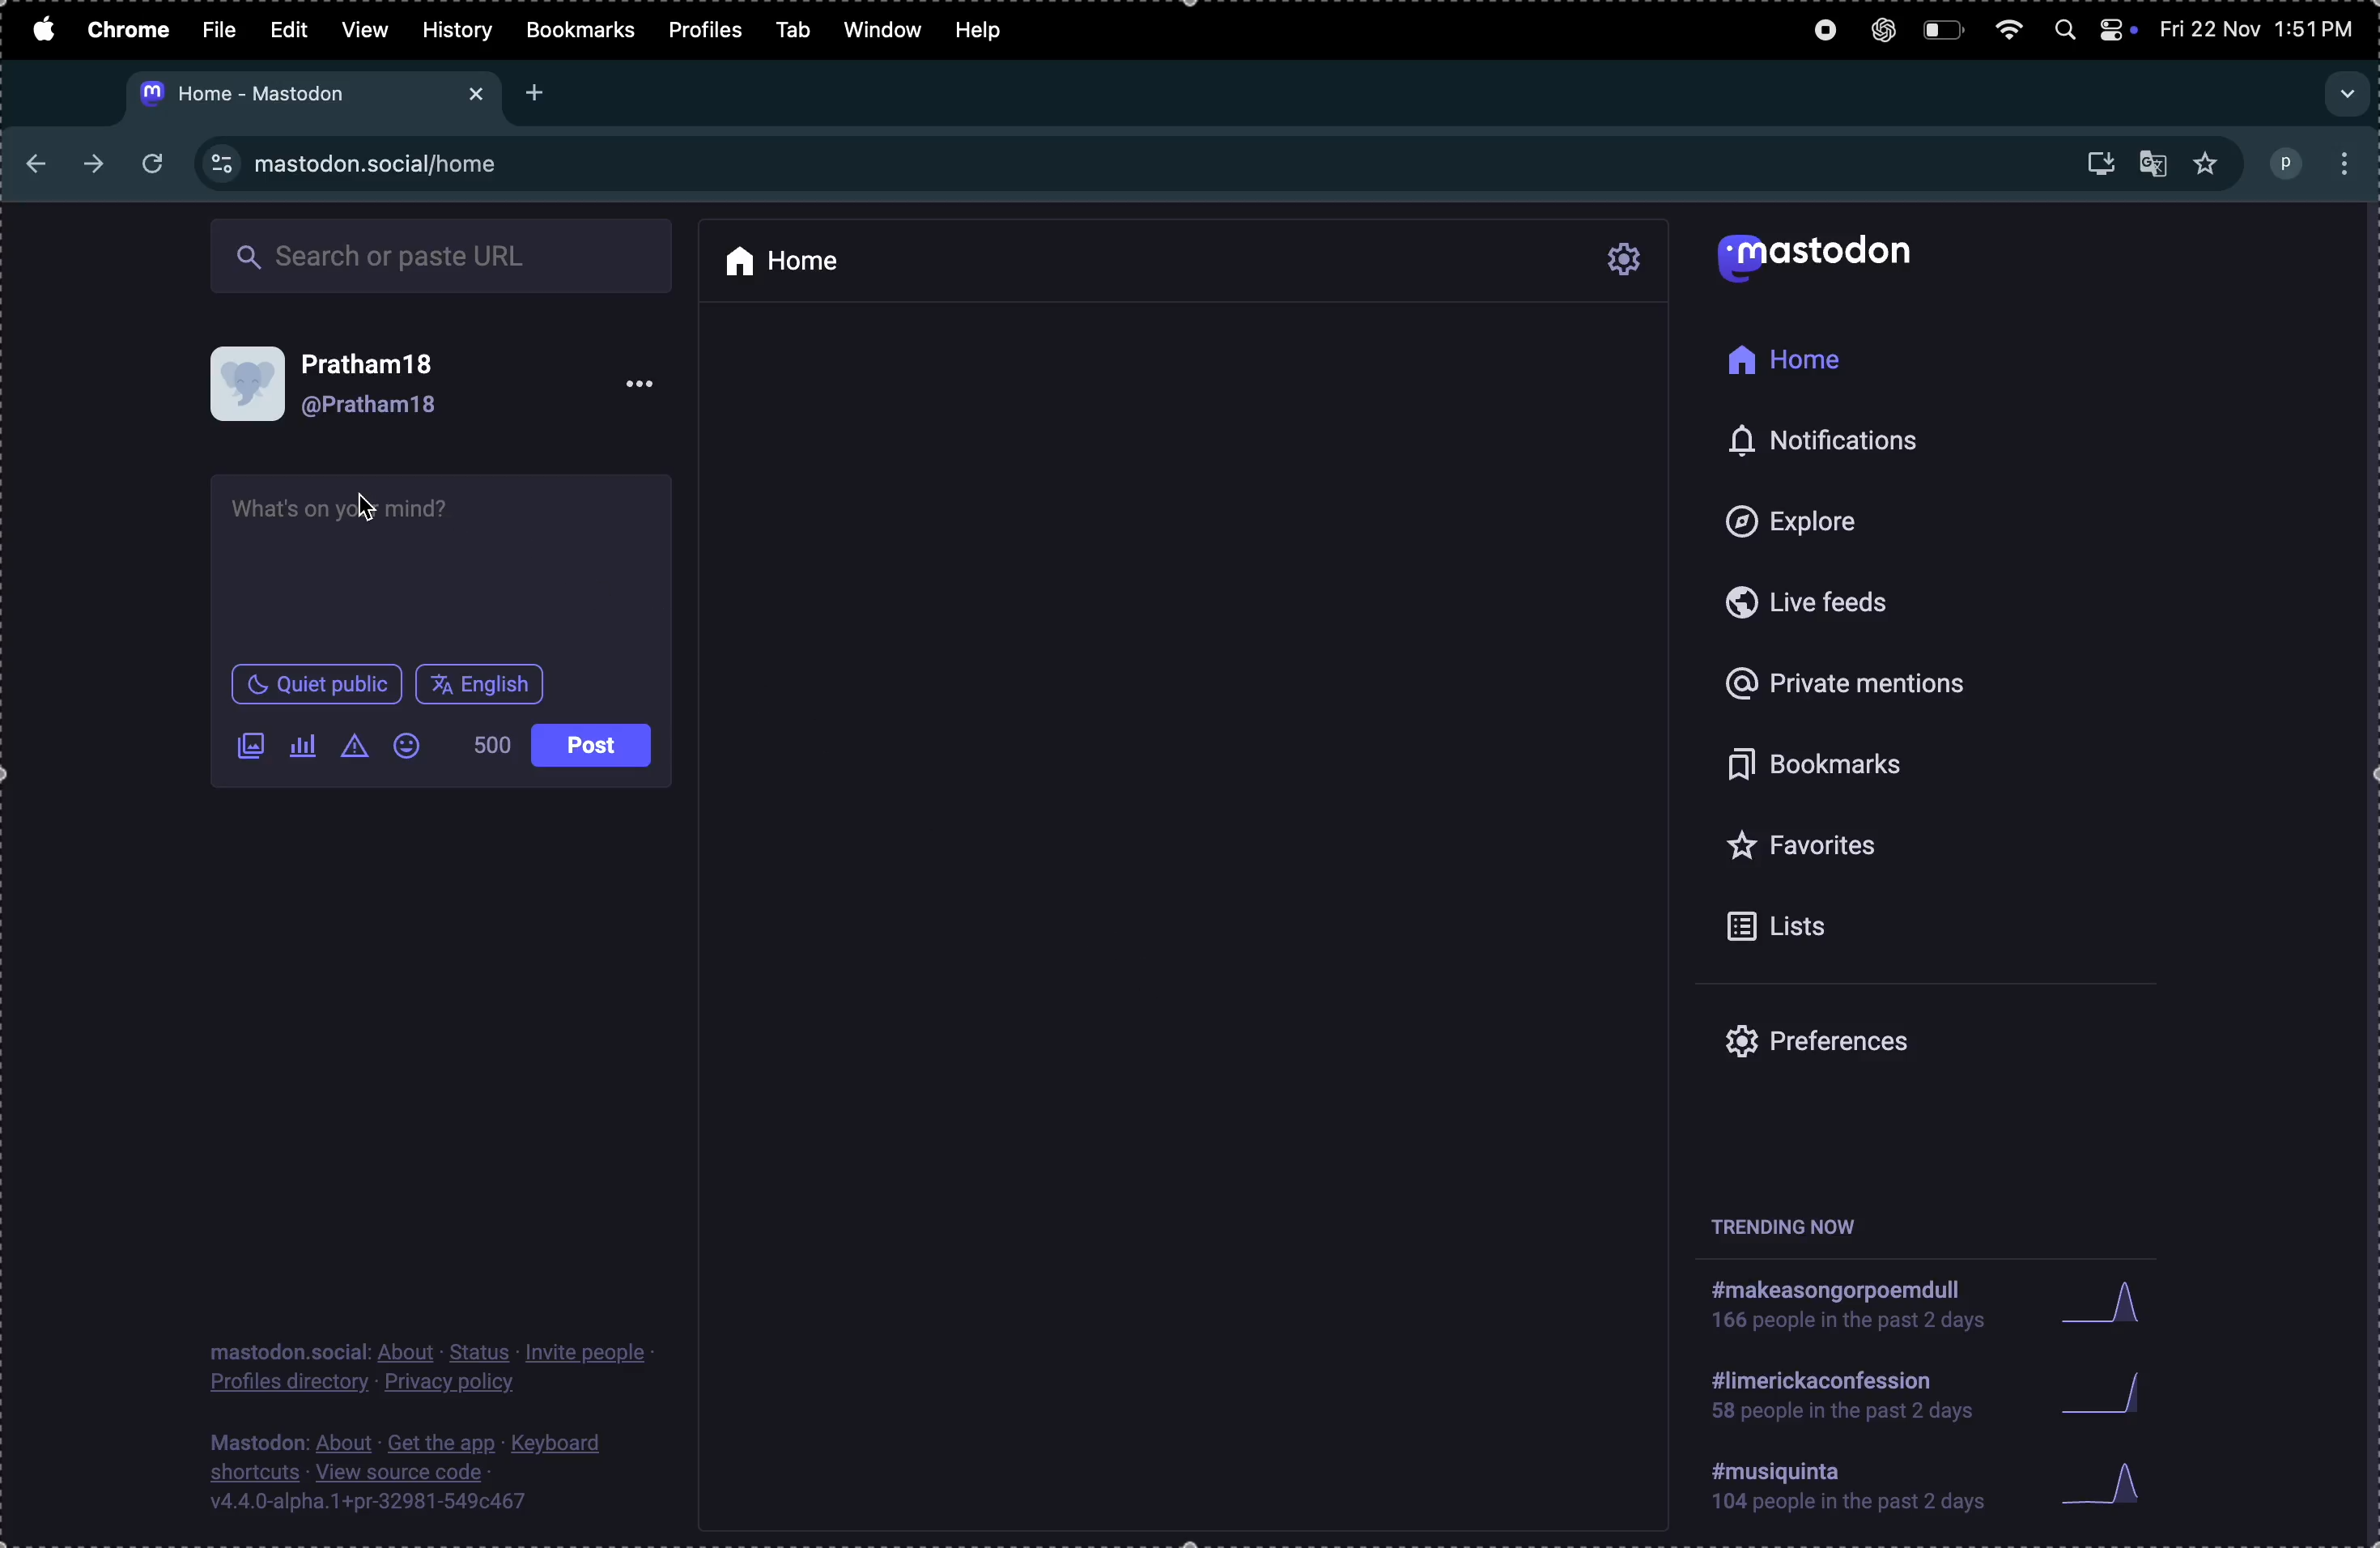  I want to click on window, so click(884, 31).